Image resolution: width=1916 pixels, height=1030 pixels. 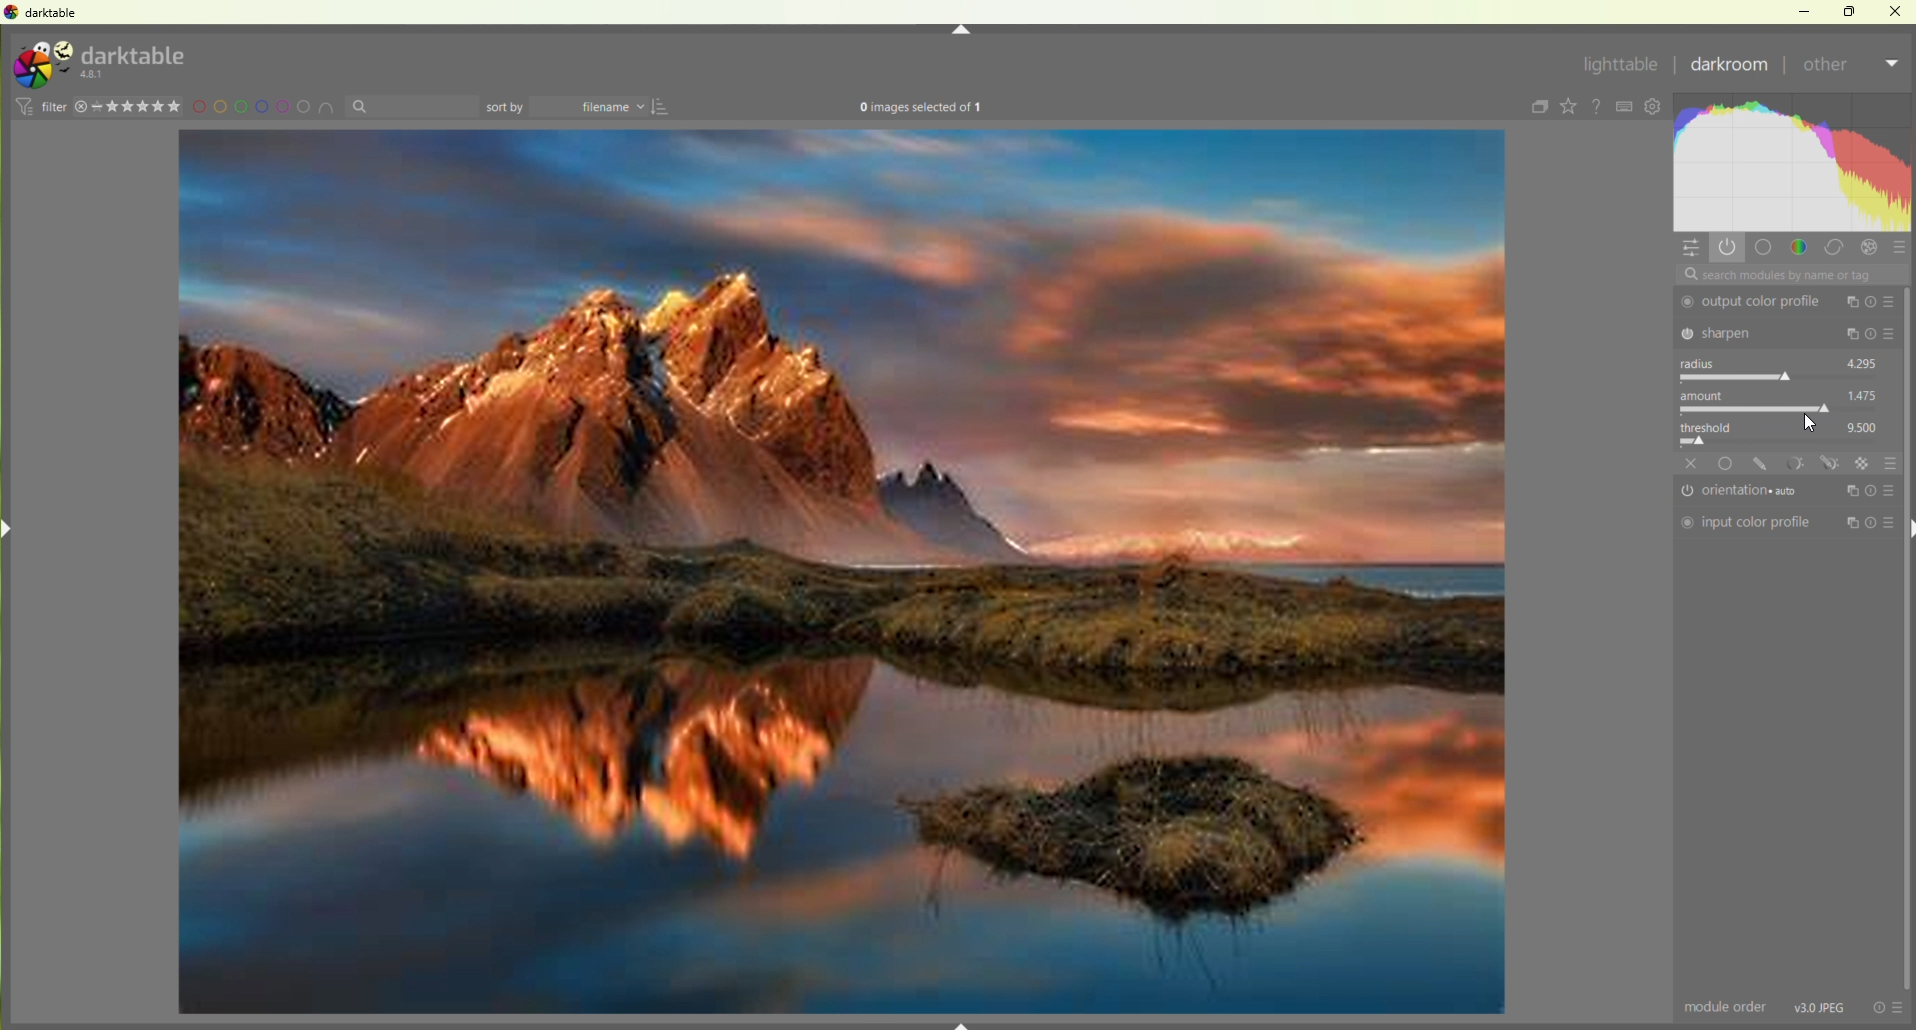 I want to click on image, so click(x=842, y=574).